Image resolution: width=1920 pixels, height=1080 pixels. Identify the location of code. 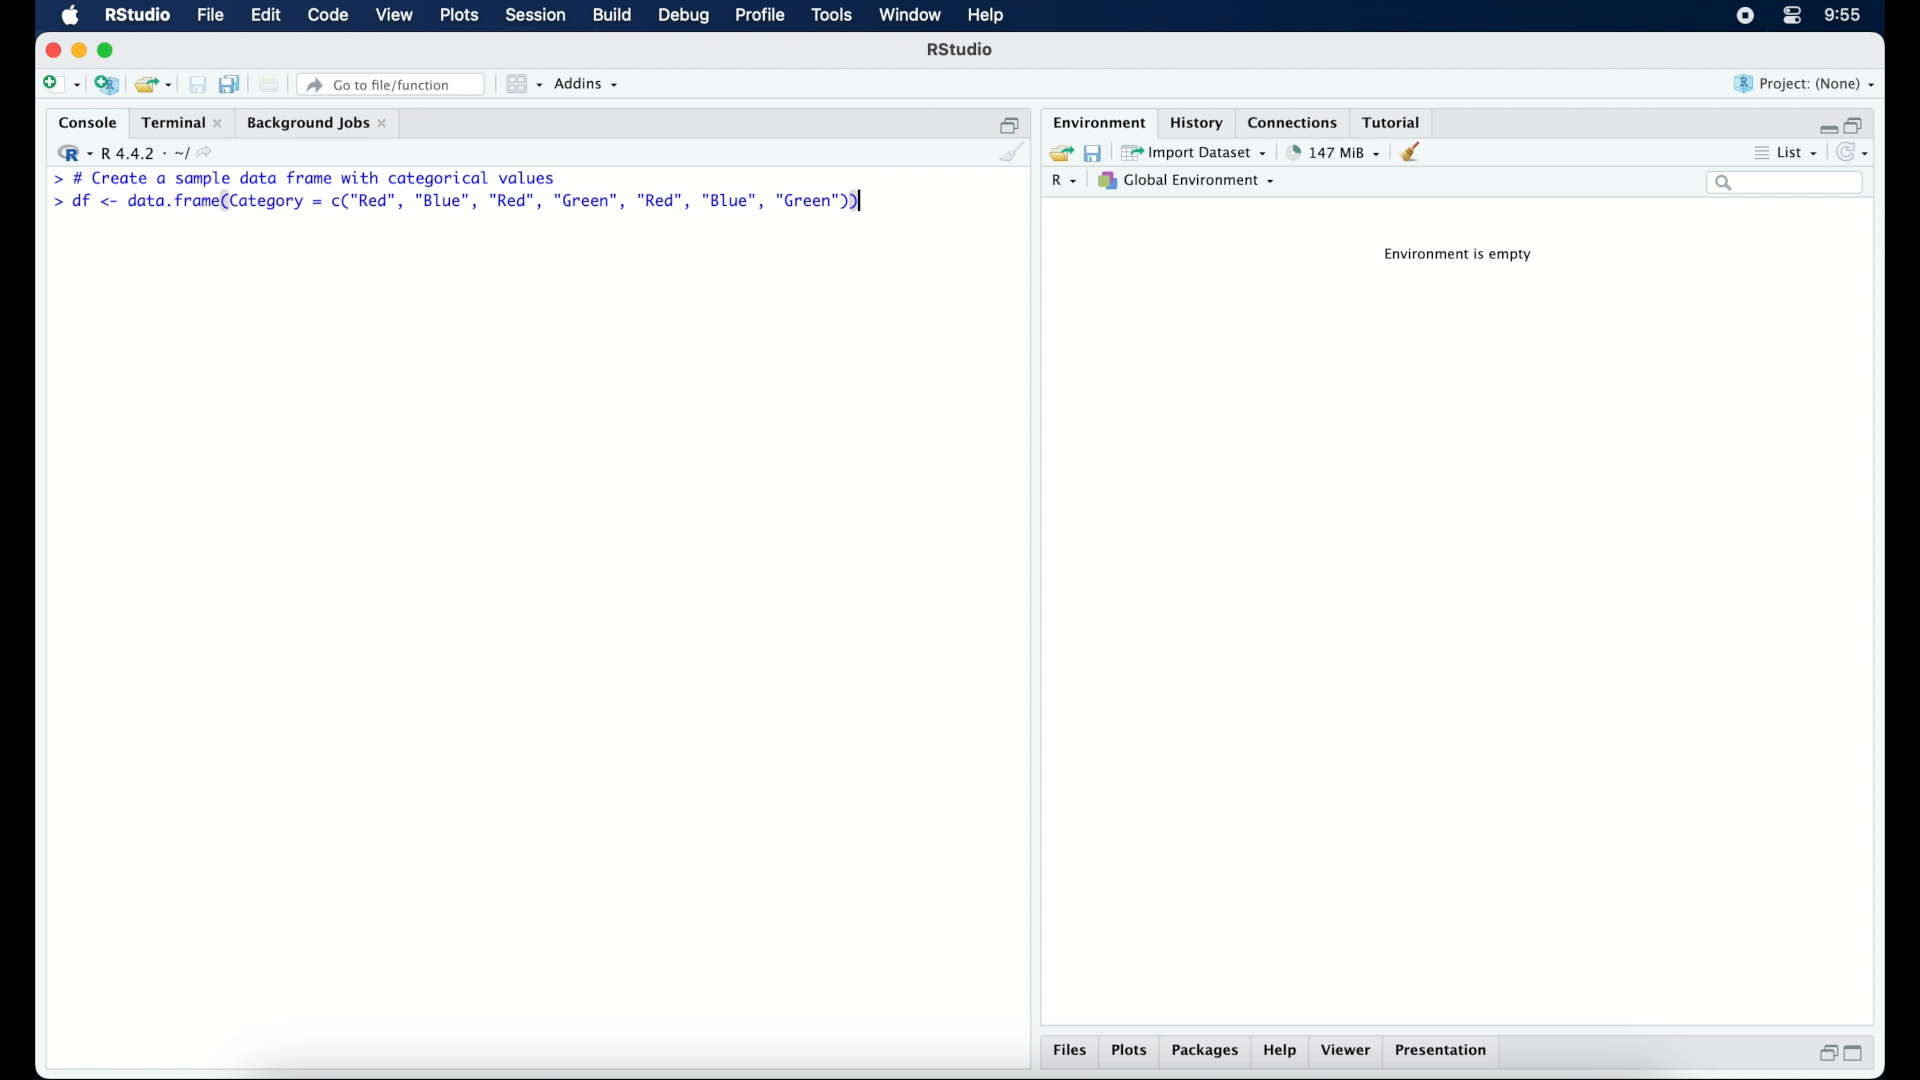
(328, 16).